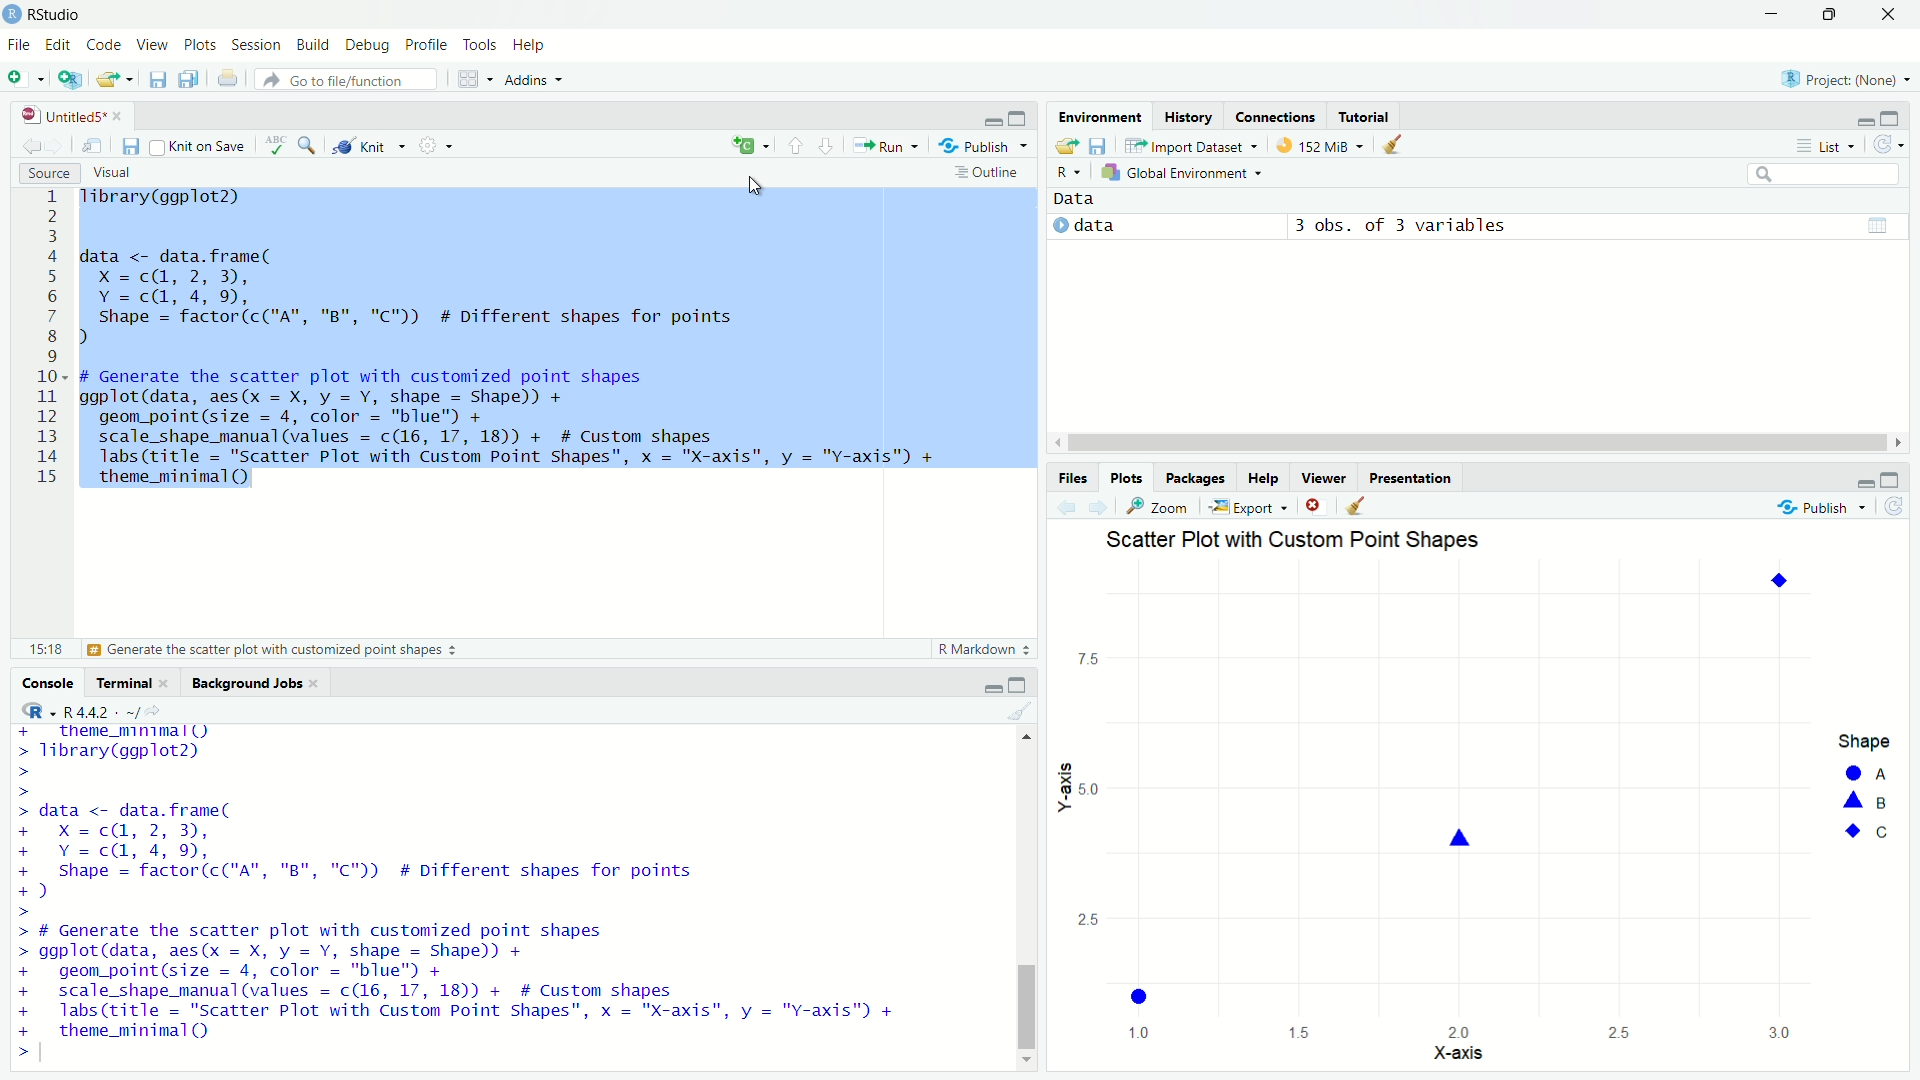 The image size is (1920, 1080). Describe the element at coordinates (1247, 507) in the screenshot. I see `Export` at that location.